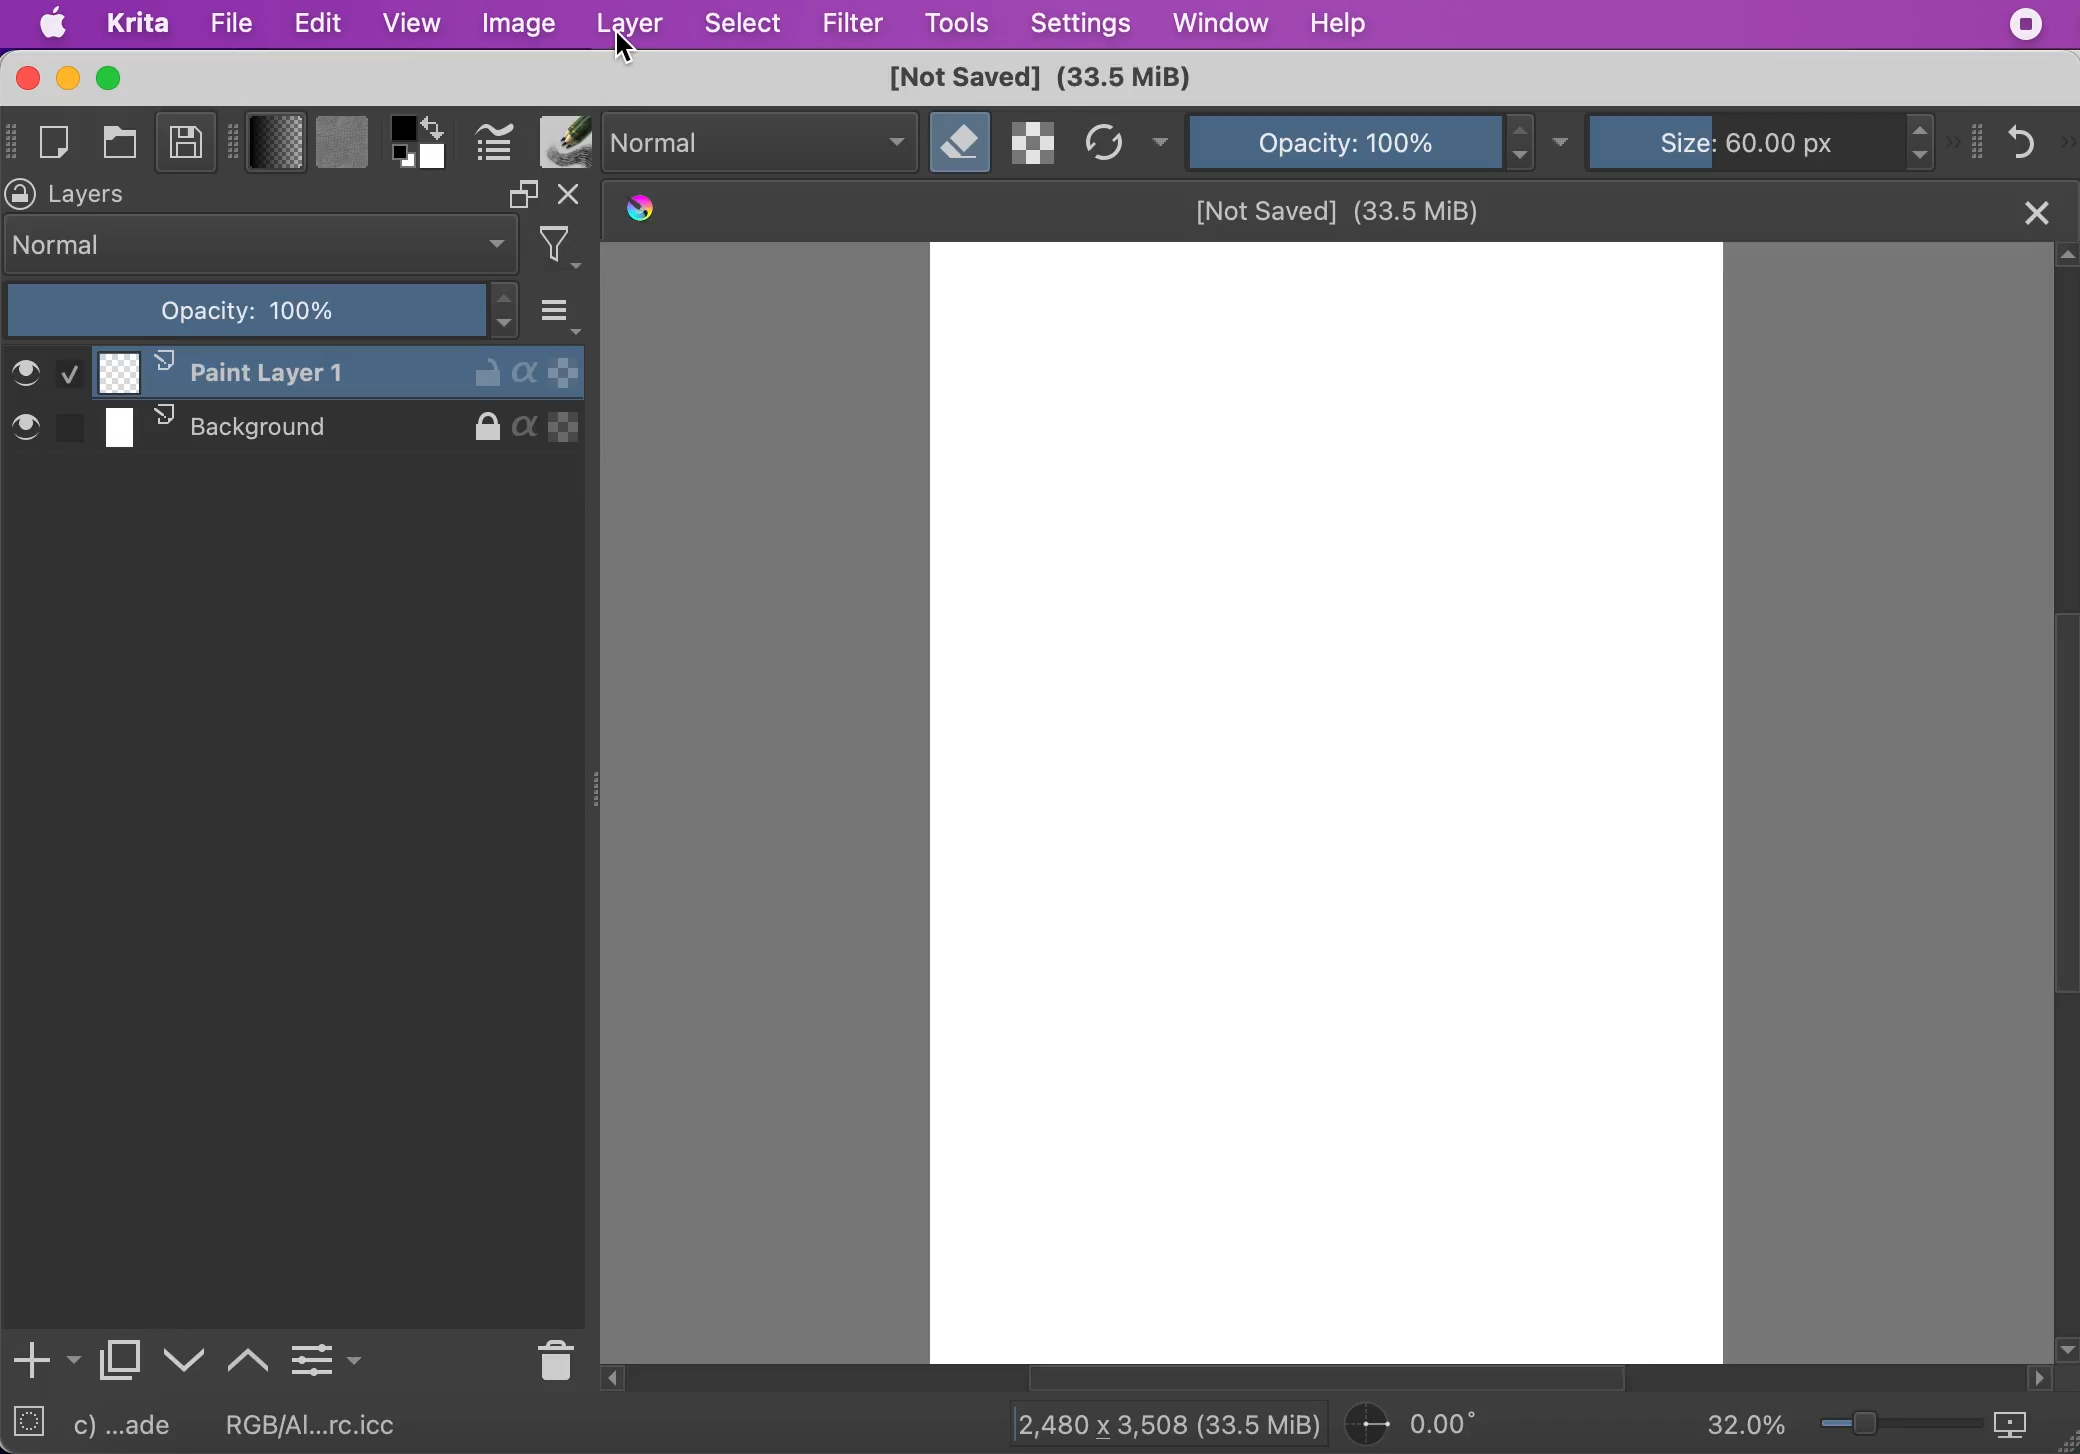 This screenshot has width=2080, height=1454. What do you see at coordinates (1320, 803) in the screenshot?
I see `canvas` at bounding box center [1320, 803].